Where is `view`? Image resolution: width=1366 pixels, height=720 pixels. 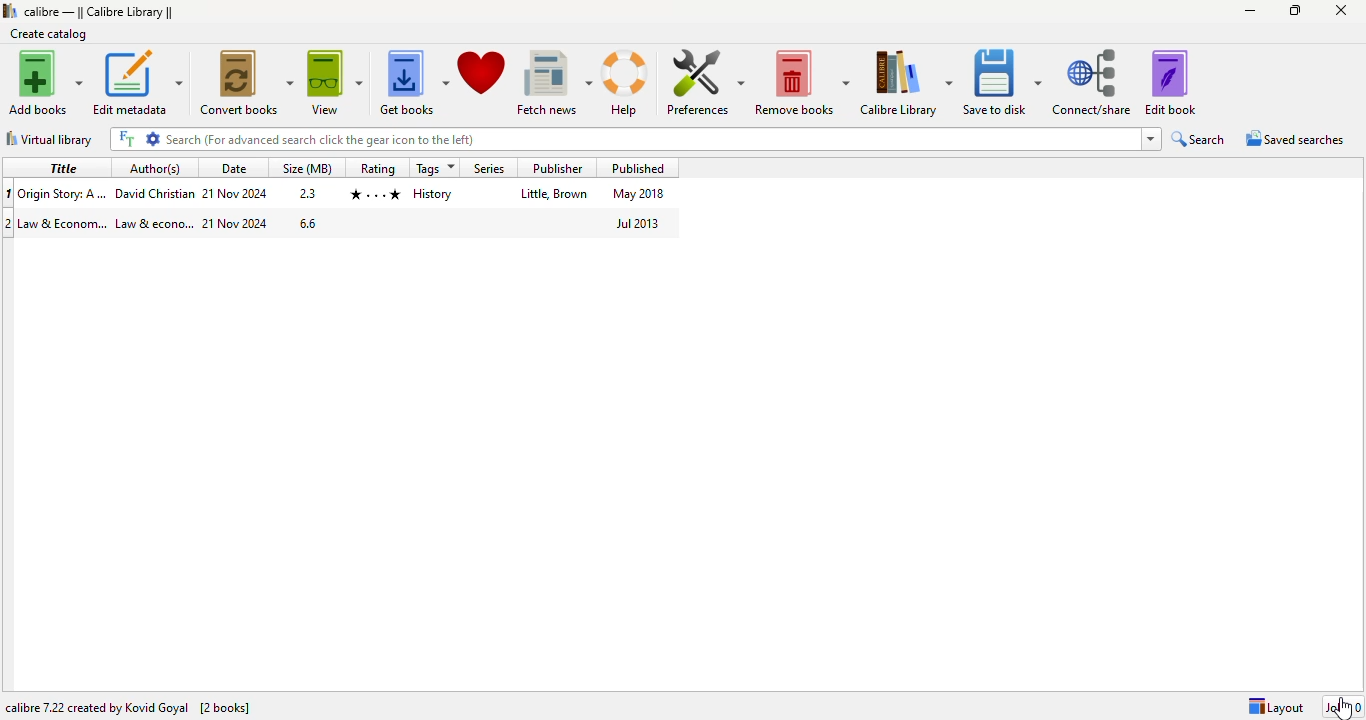
view is located at coordinates (335, 82).